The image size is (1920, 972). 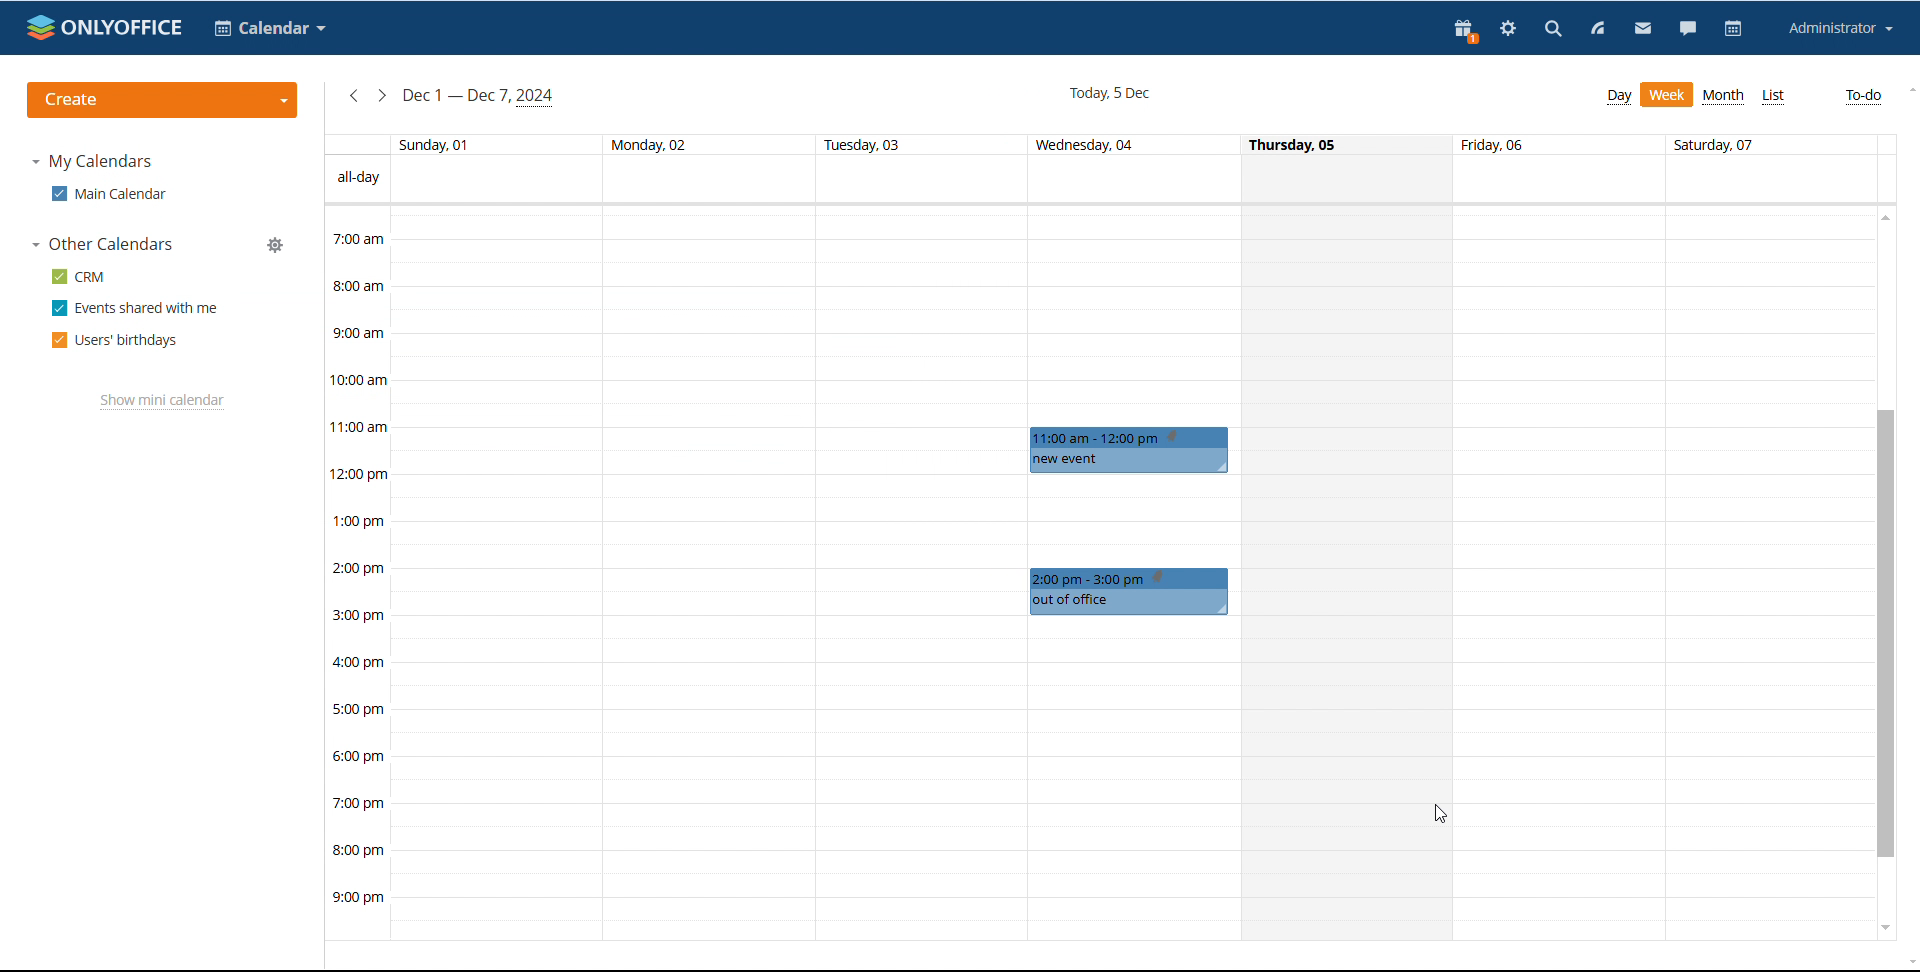 I want to click on present, so click(x=1467, y=33).